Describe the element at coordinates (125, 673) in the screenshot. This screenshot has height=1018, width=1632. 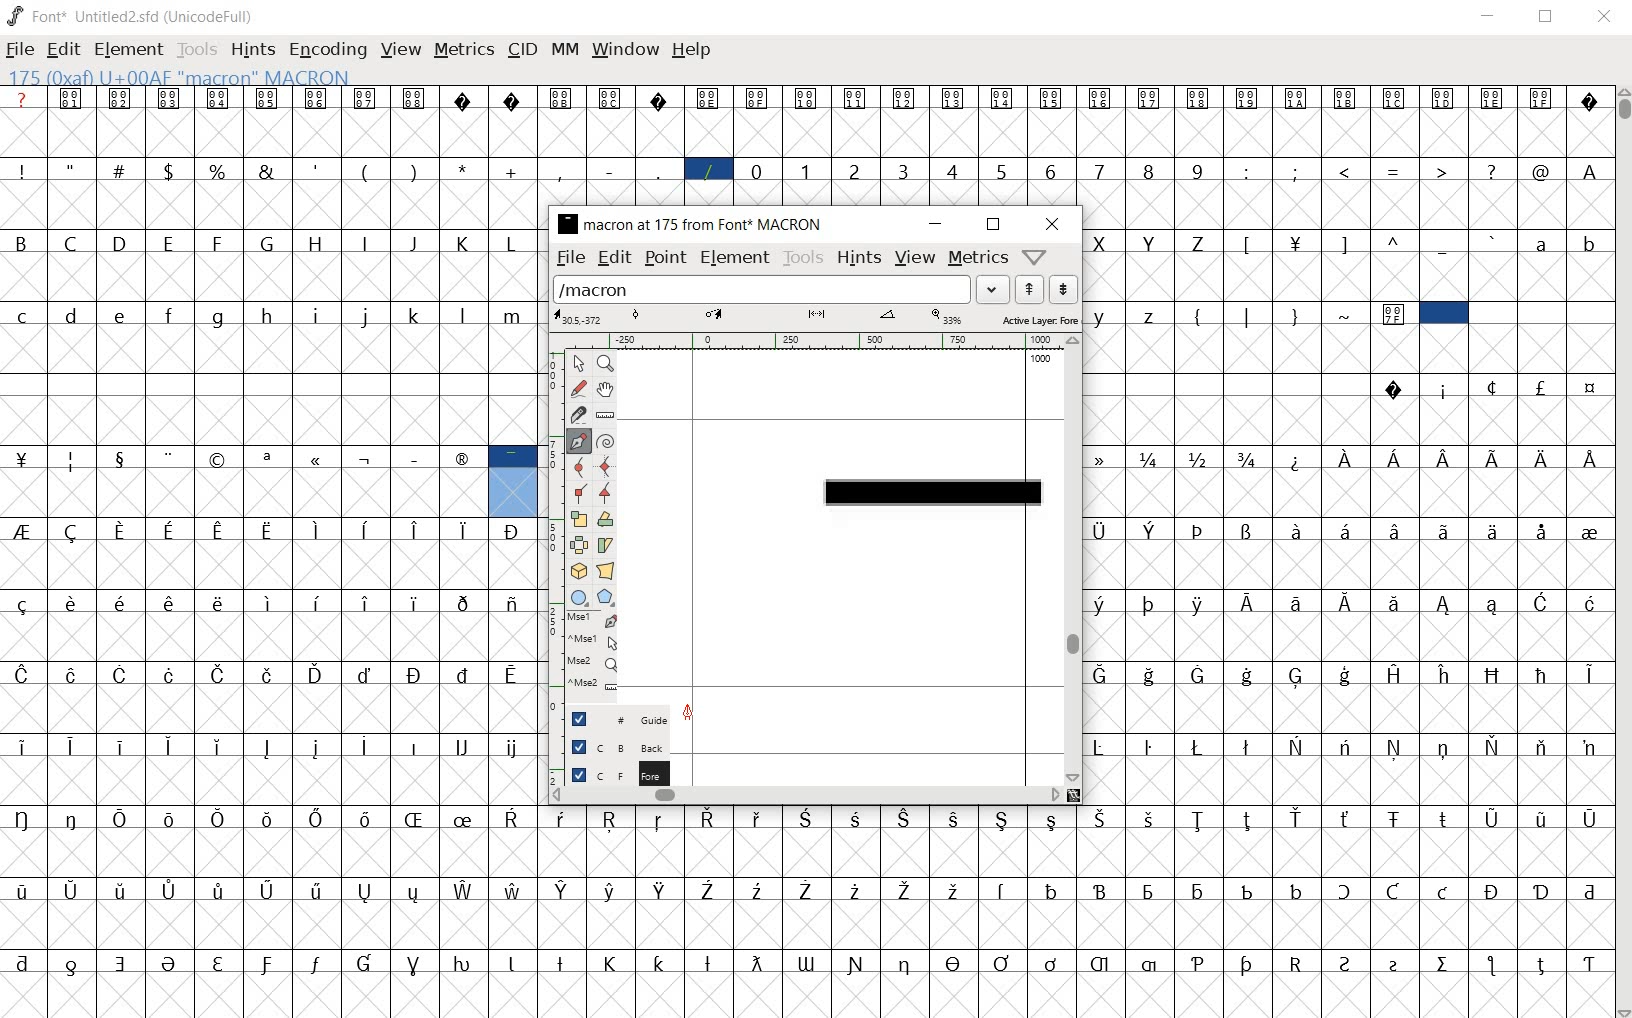
I see `Symbol` at that location.